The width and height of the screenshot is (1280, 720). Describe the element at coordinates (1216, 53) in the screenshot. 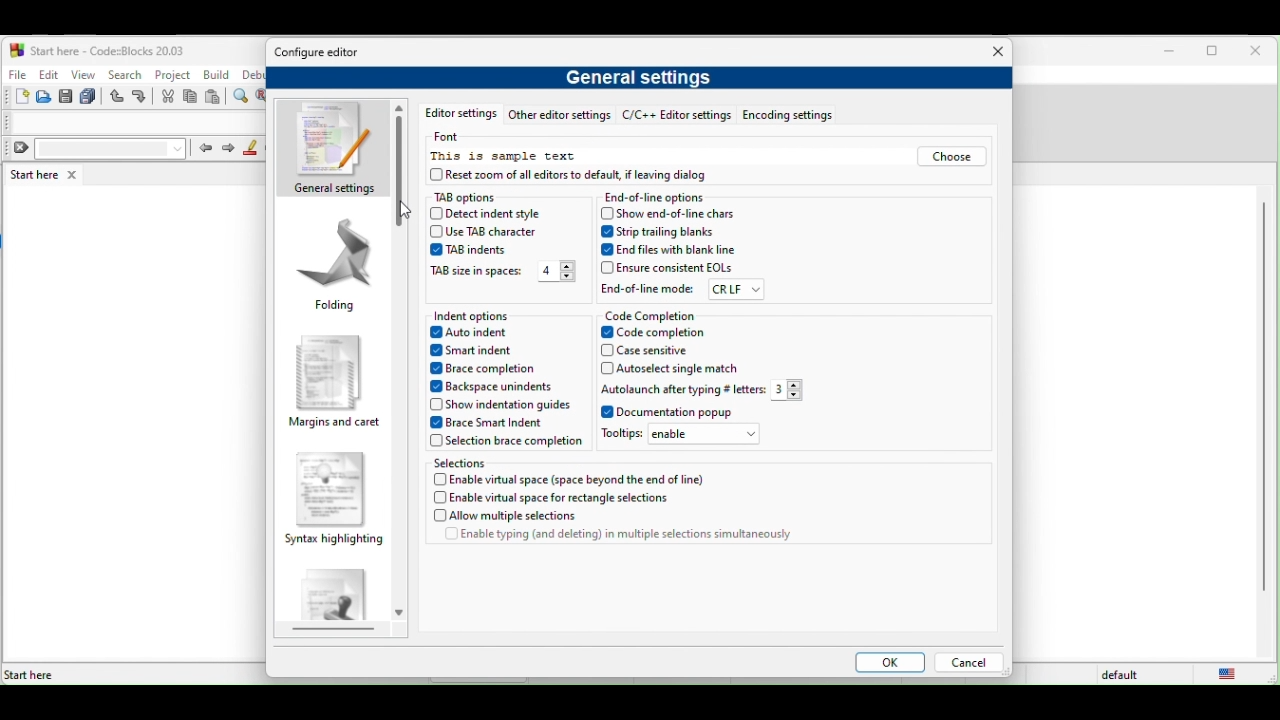

I see `maximize` at that location.